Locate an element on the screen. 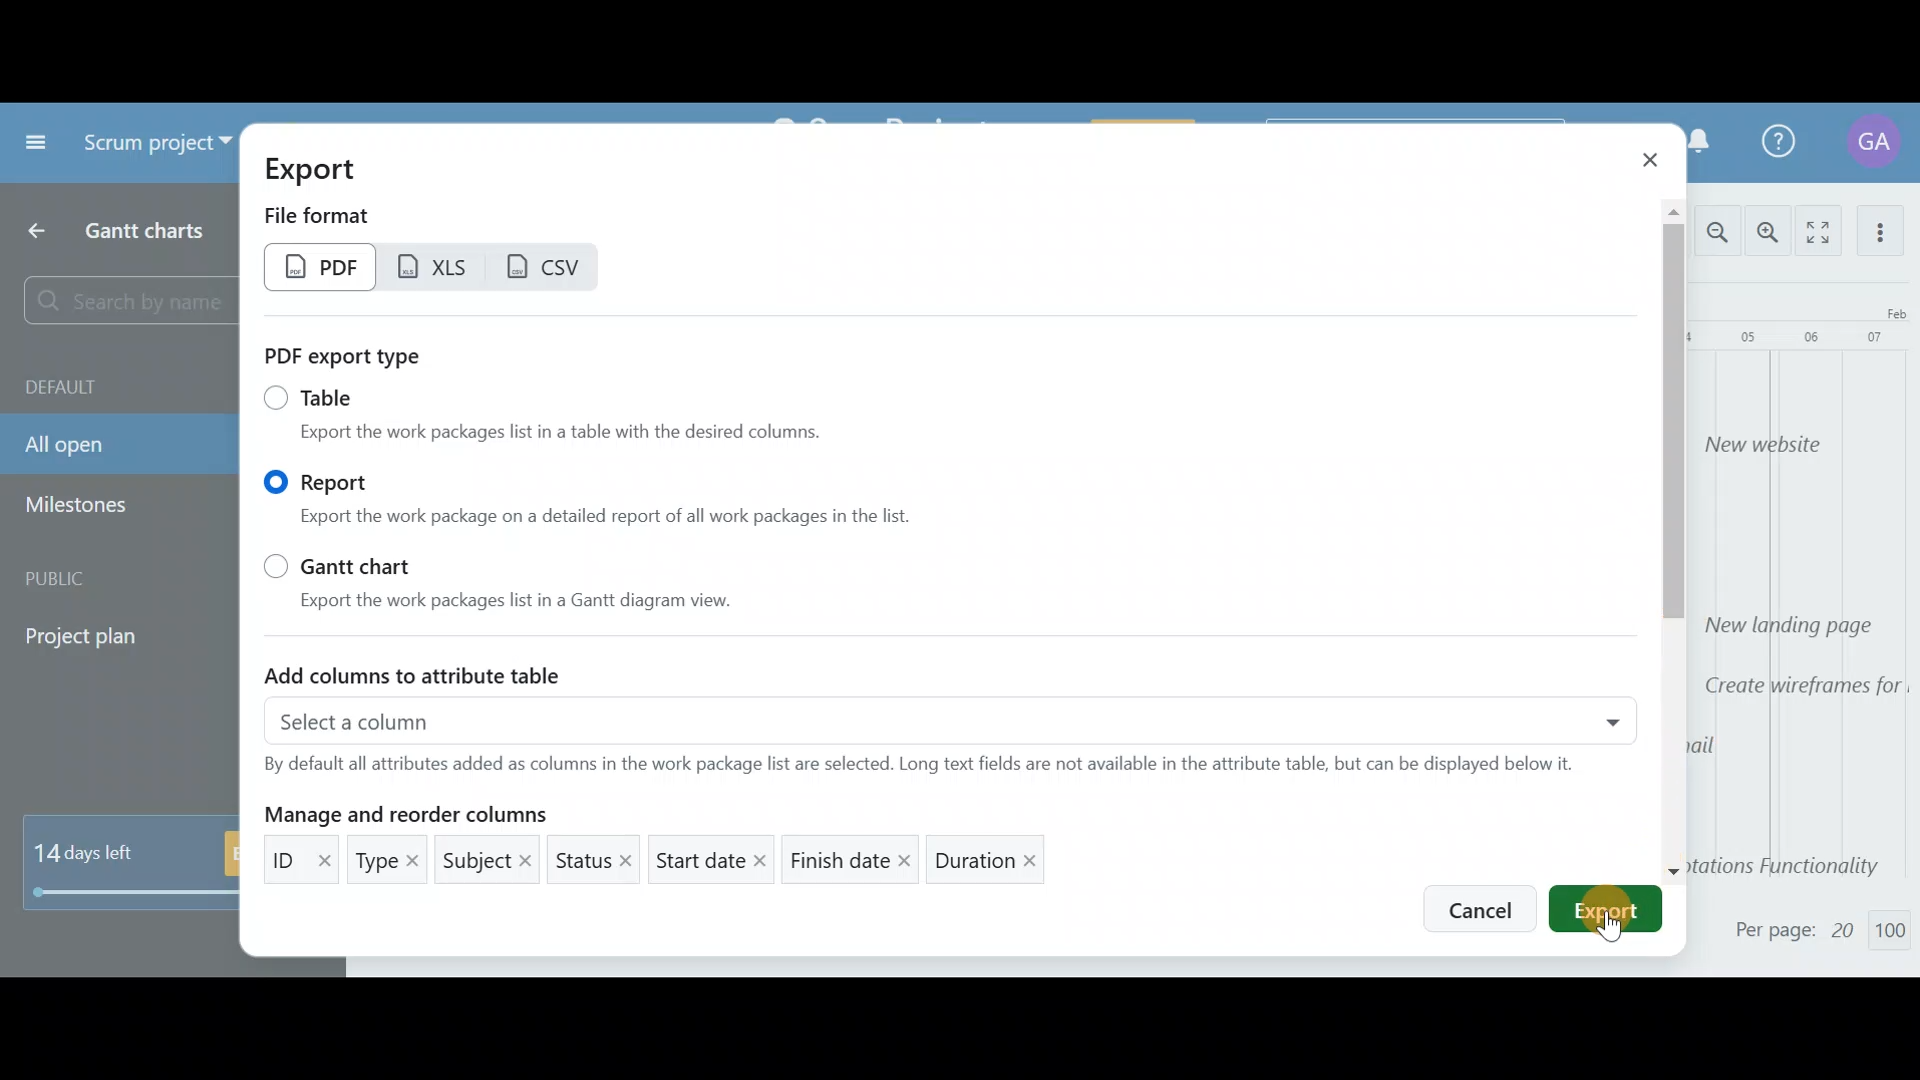 This screenshot has height=1080, width=1920. File format is located at coordinates (332, 217).